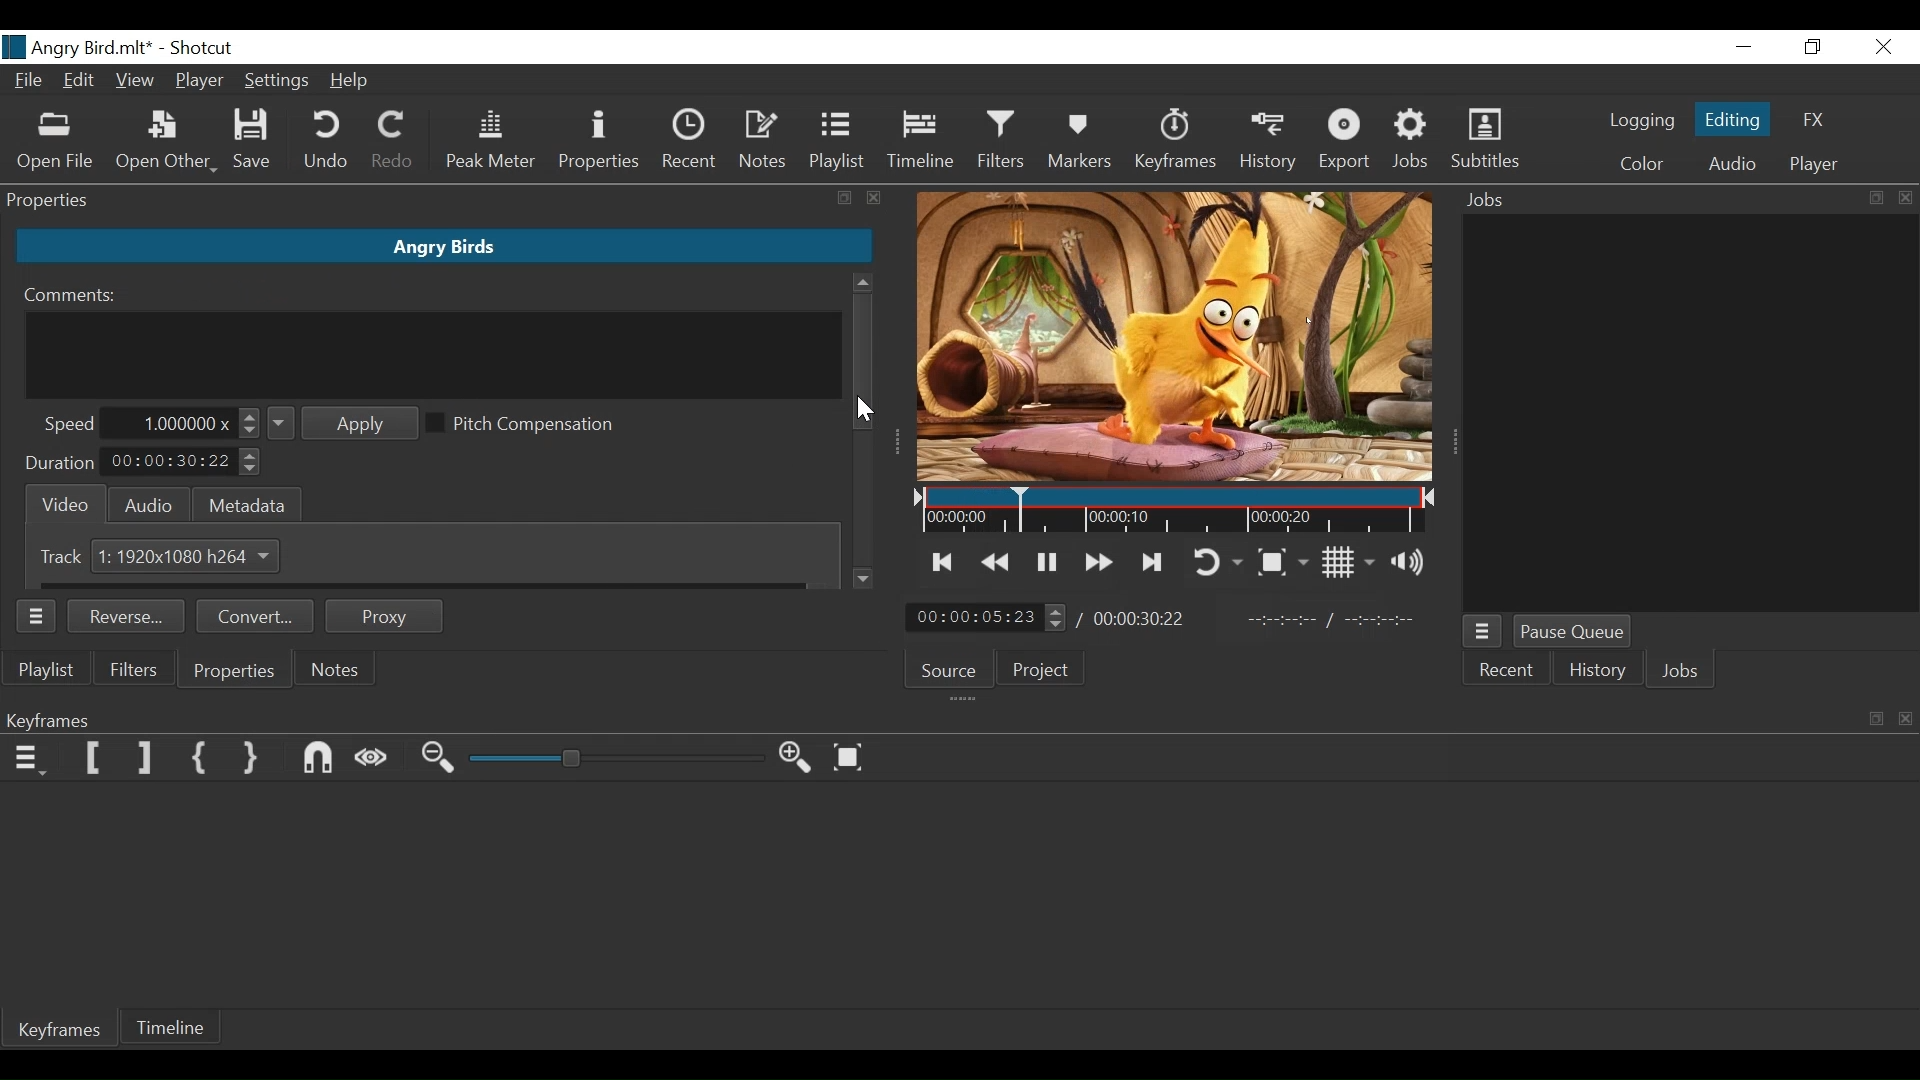 The height and width of the screenshot is (1080, 1920). Describe the element at coordinates (75, 555) in the screenshot. I see `Track 1` at that location.